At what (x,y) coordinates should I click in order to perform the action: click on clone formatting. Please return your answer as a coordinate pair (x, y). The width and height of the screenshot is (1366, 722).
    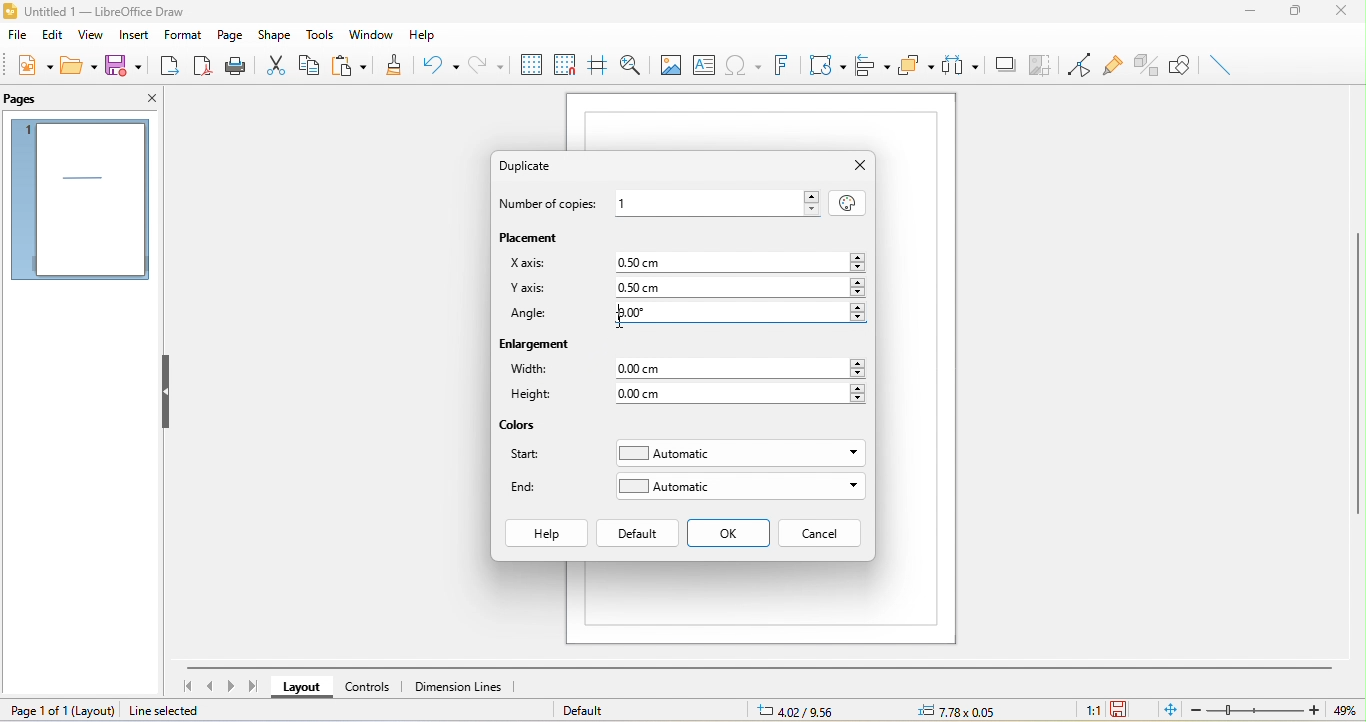
    Looking at the image, I should click on (397, 63).